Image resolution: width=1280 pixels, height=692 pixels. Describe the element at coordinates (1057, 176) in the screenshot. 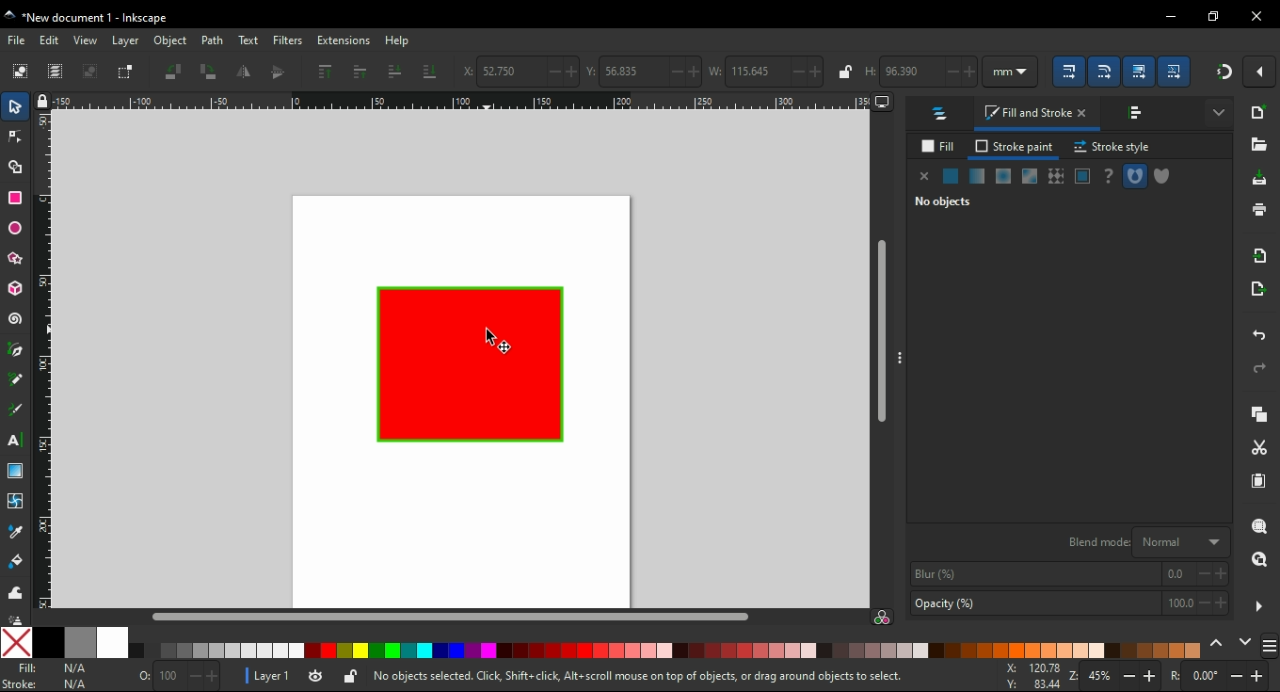

I see `pattern` at that location.